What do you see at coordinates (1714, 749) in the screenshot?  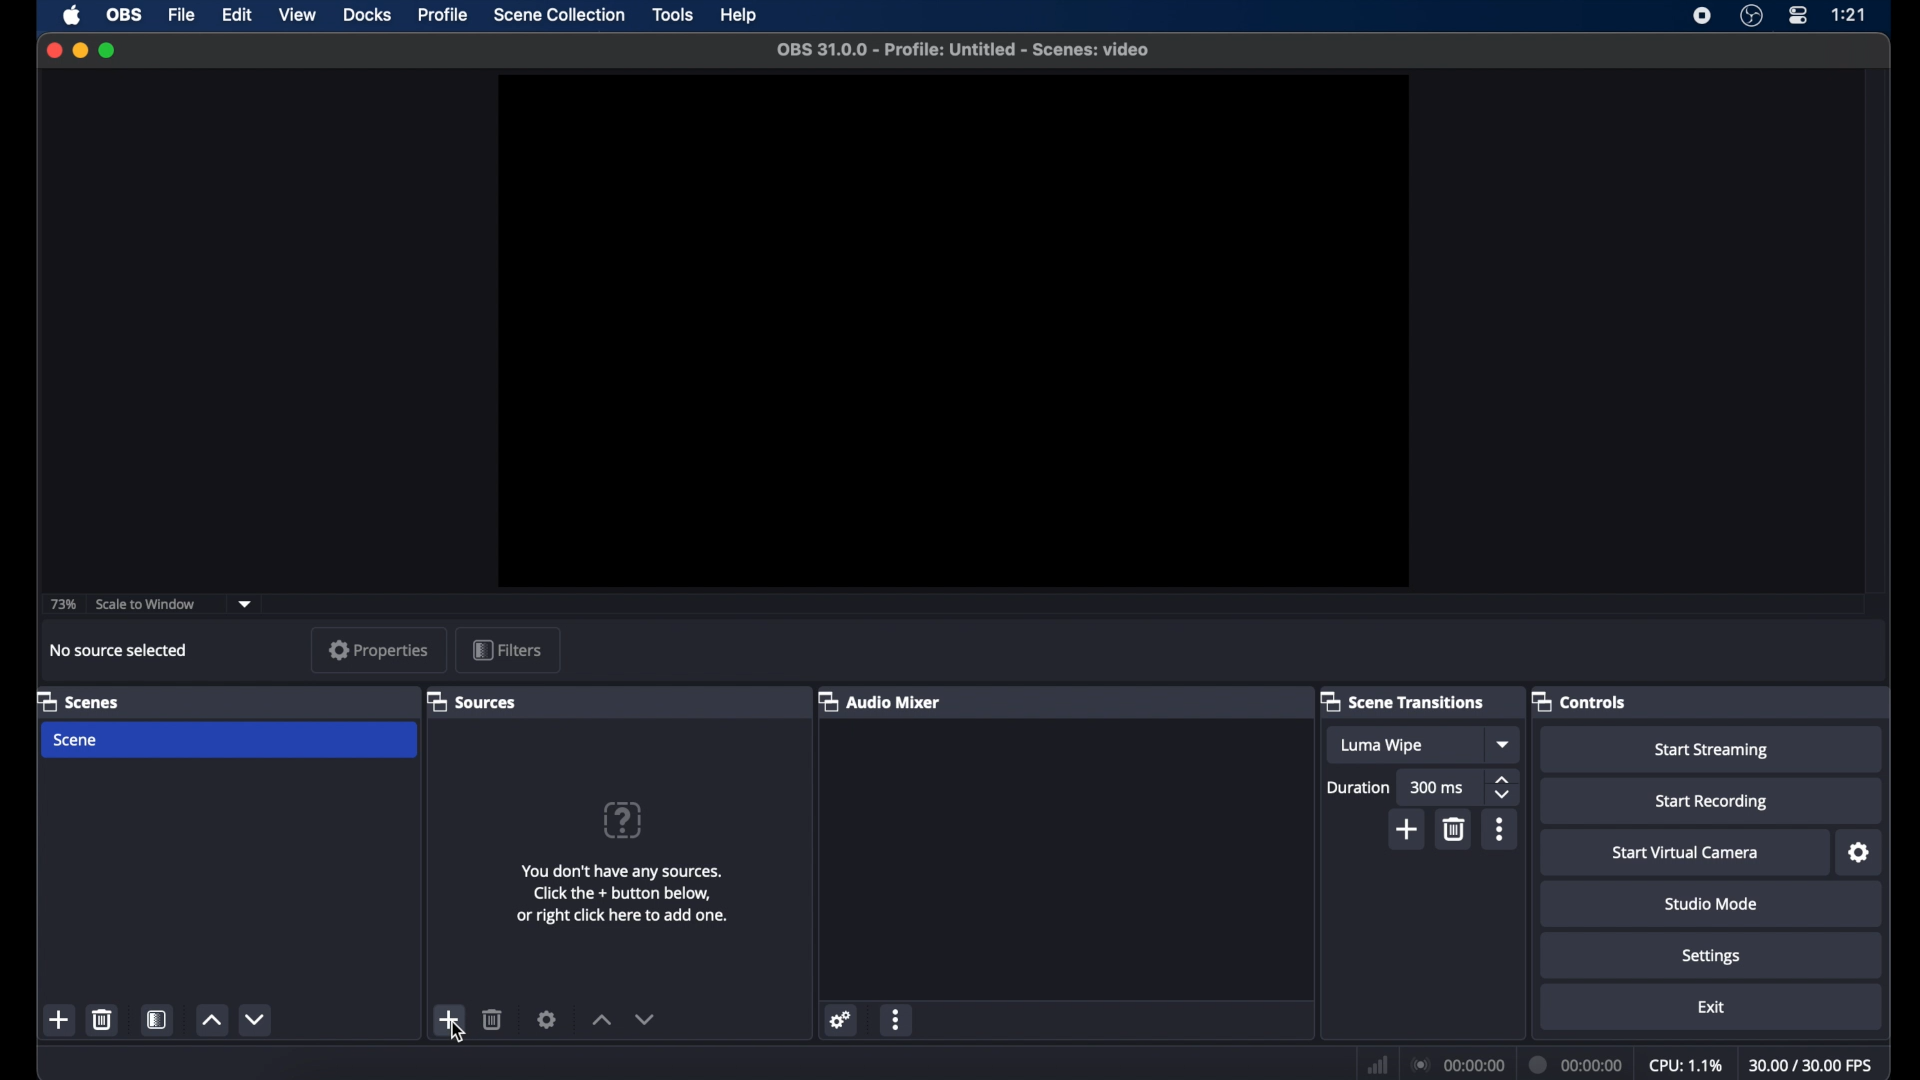 I see `start streaming` at bounding box center [1714, 749].